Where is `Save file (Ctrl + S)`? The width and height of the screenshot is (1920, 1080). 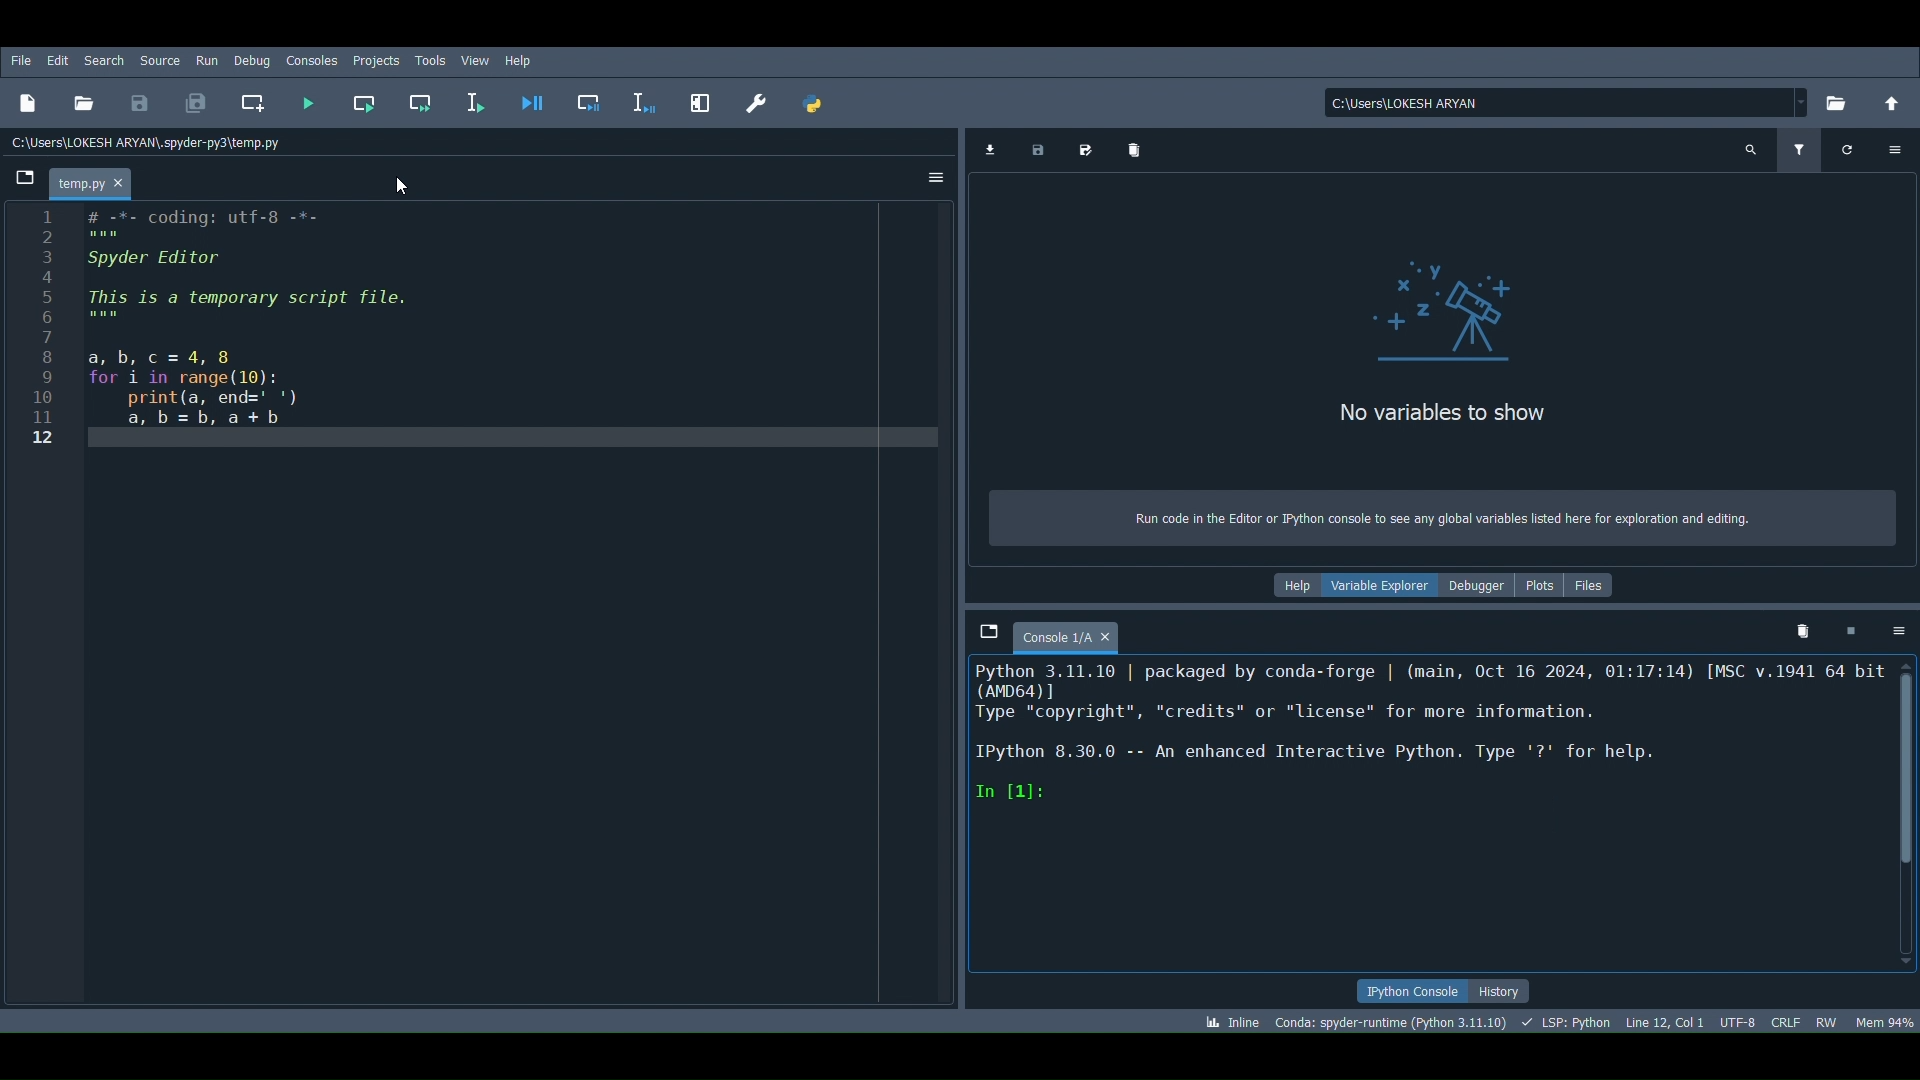 Save file (Ctrl + S) is located at coordinates (136, 102).